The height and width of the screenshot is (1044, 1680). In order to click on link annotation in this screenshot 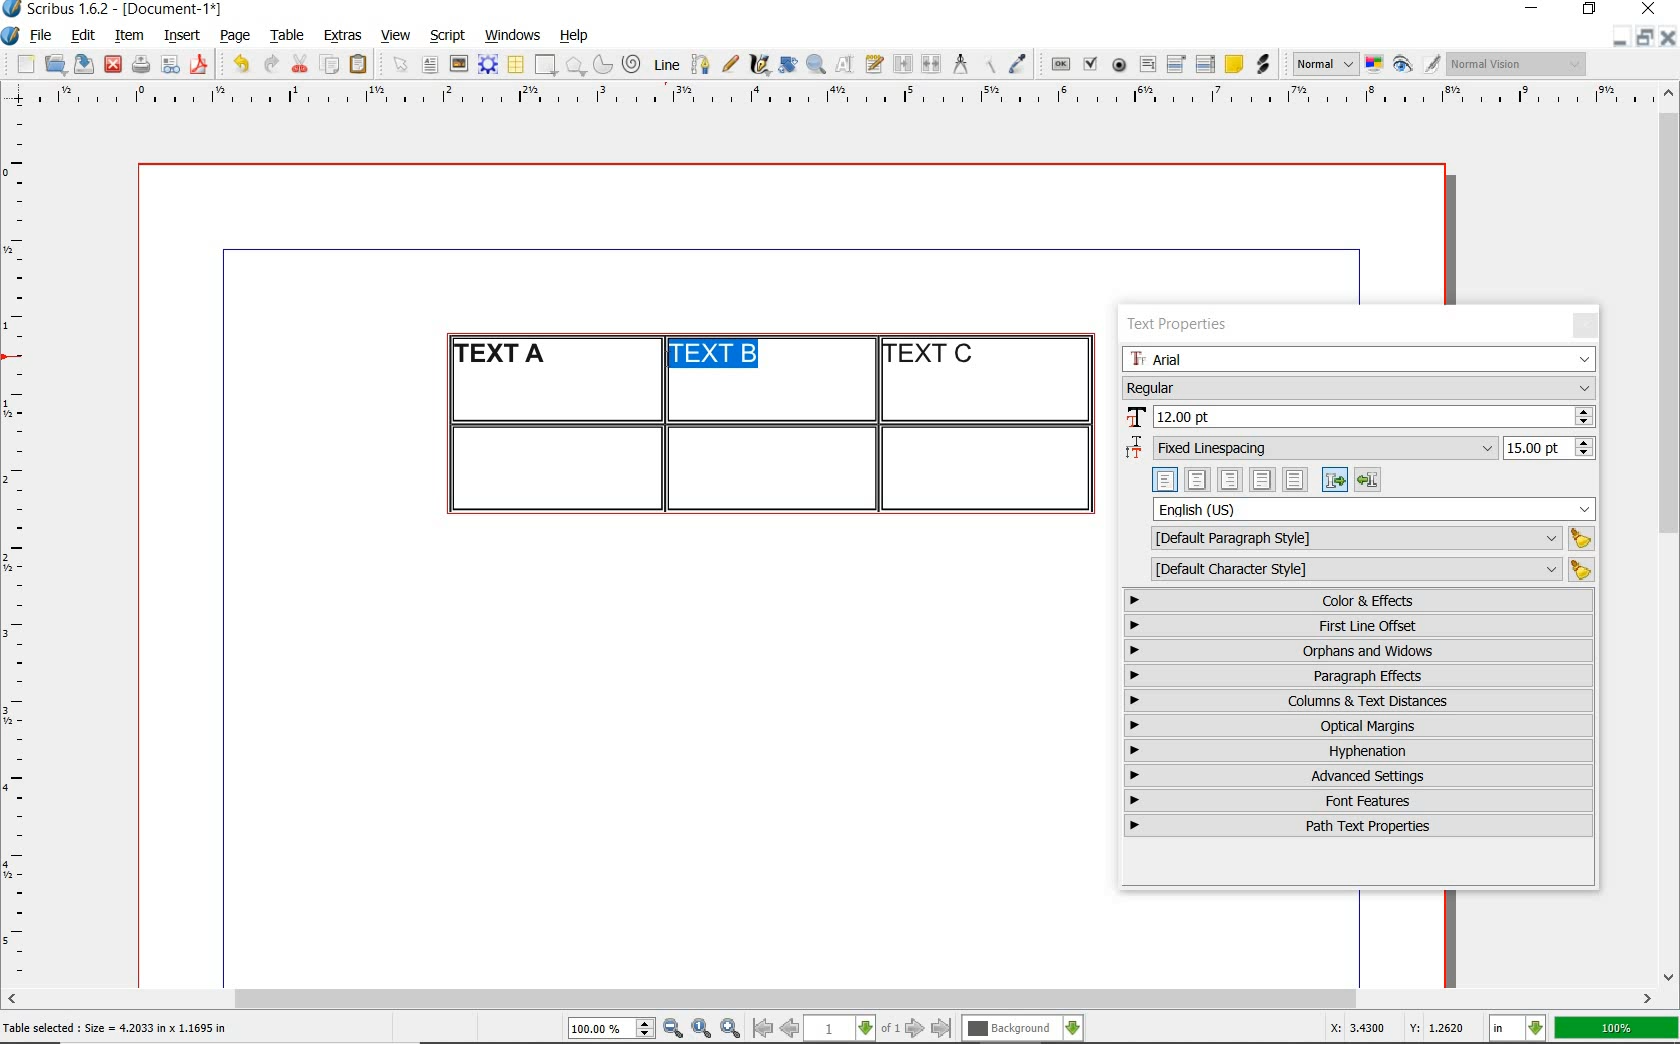, I will do `click(1265, 64)`.